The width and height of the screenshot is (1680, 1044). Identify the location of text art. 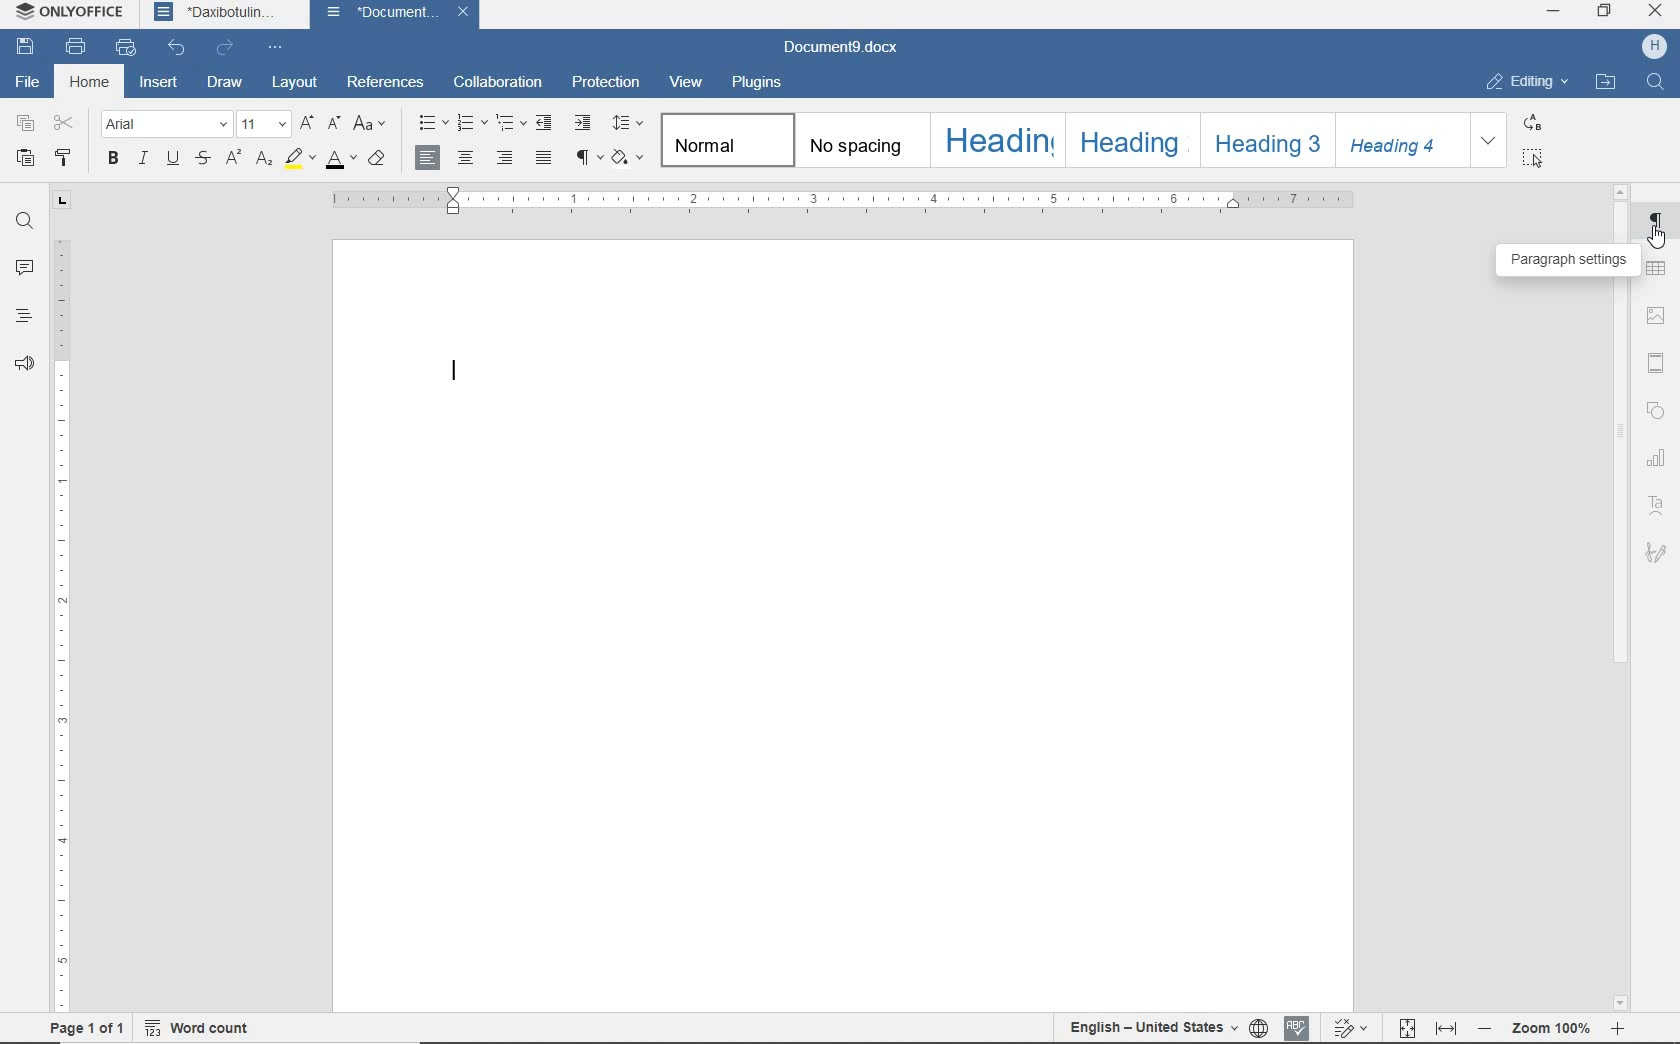
(1657, 506).